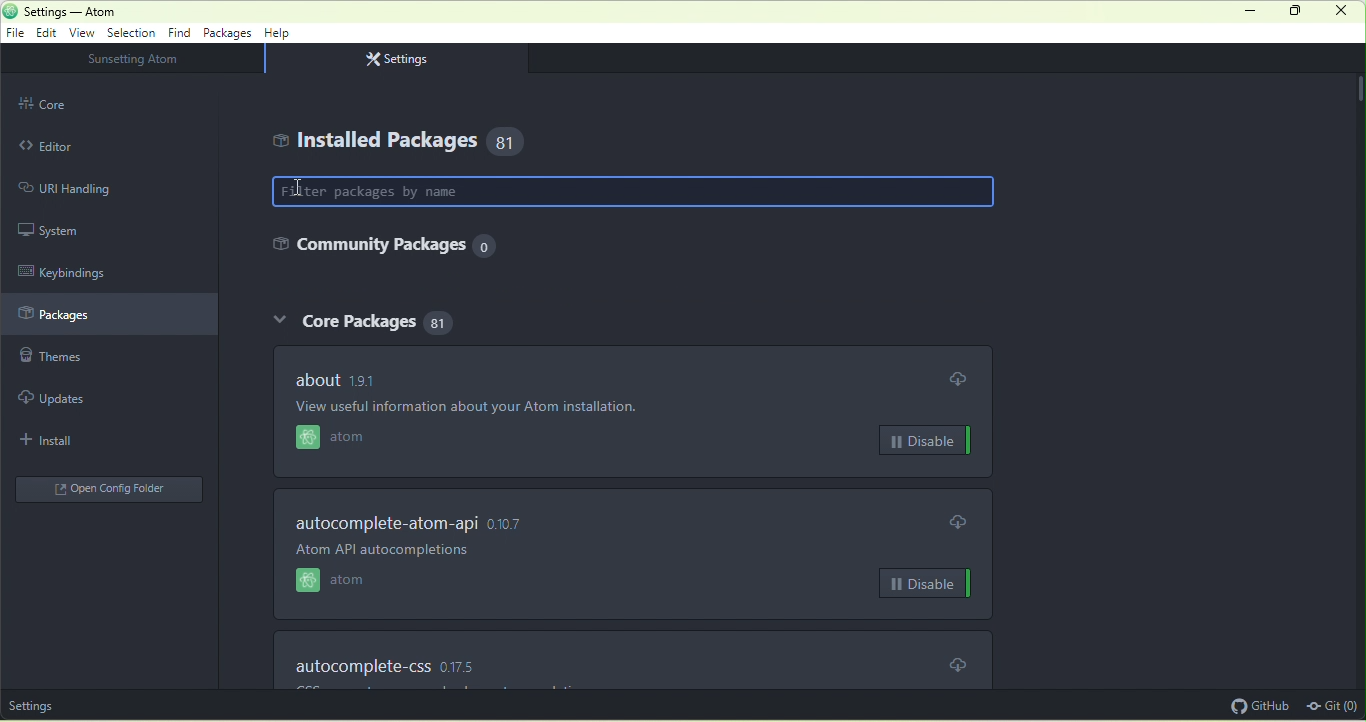 Image resolution: width=1366 pixels, height=722 pixels. Describe the element at coordinates (379, 250) in the screenshot. I see `community packages` at that location.